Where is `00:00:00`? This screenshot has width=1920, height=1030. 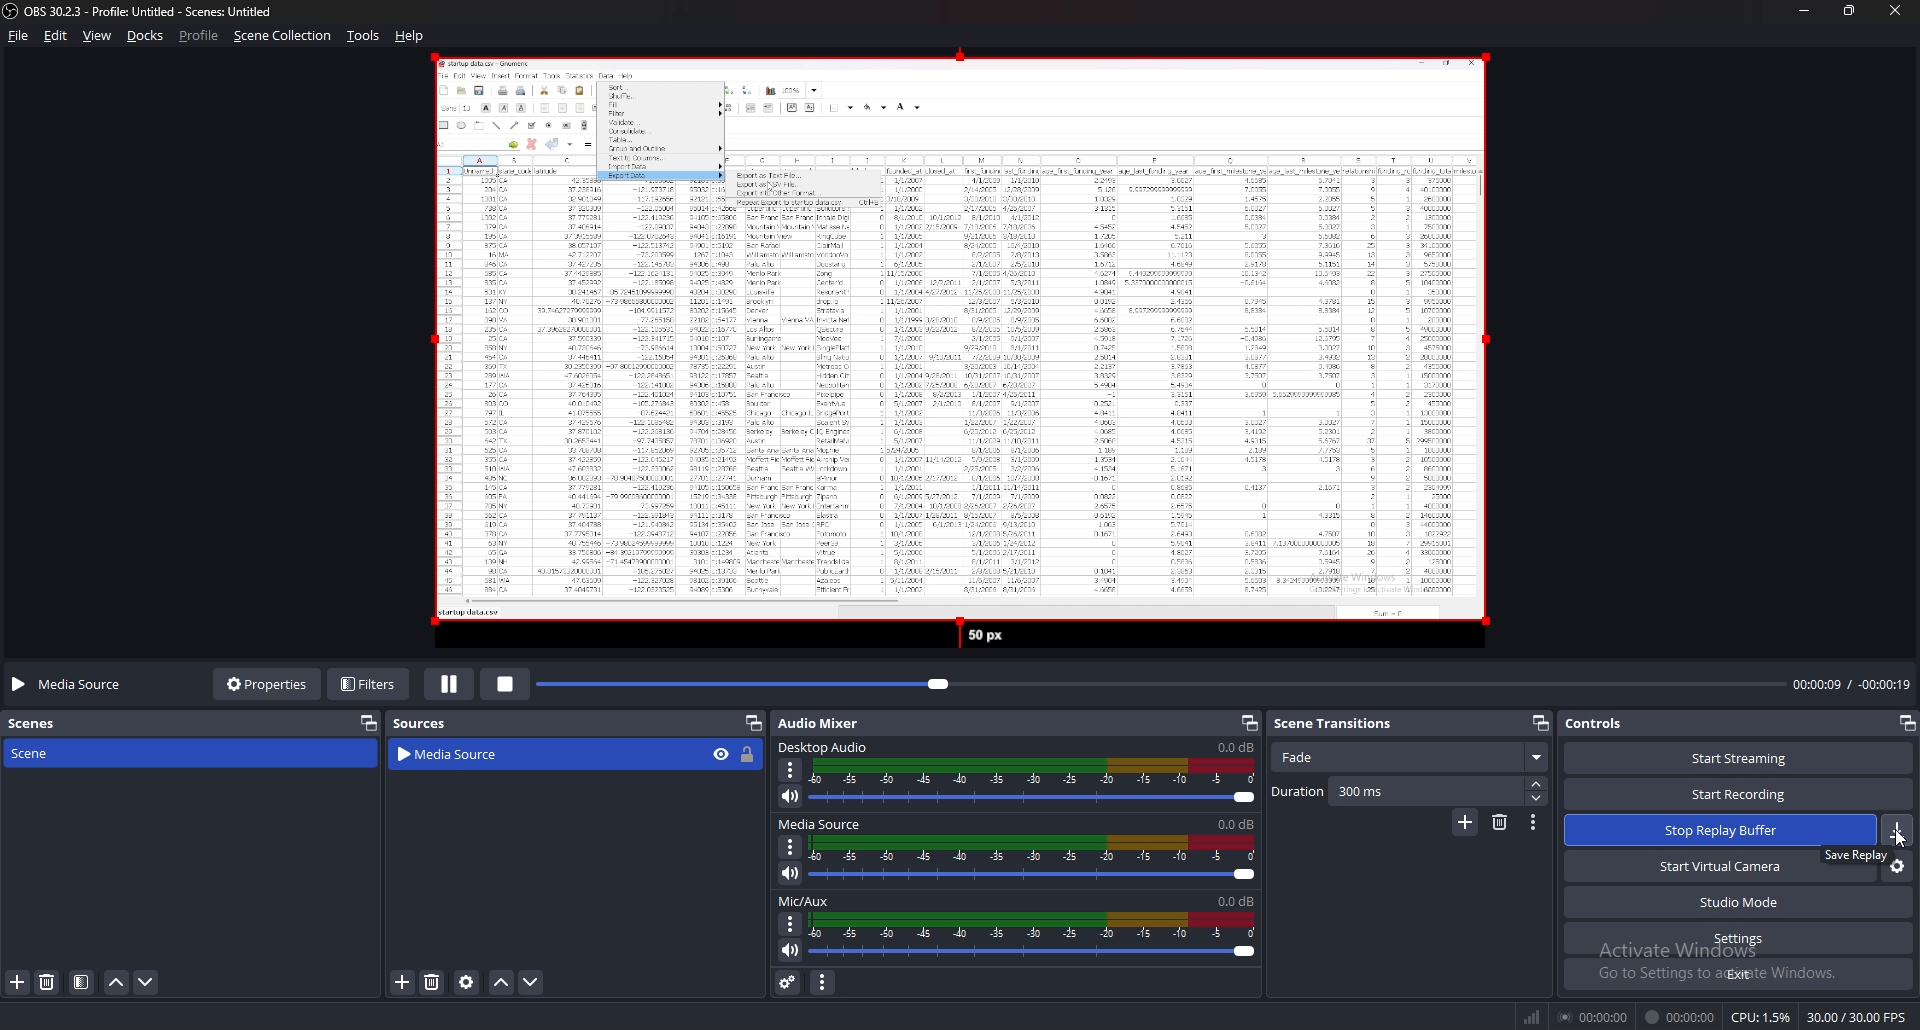 00:00:00 is located at coordinates (1593, 1016).